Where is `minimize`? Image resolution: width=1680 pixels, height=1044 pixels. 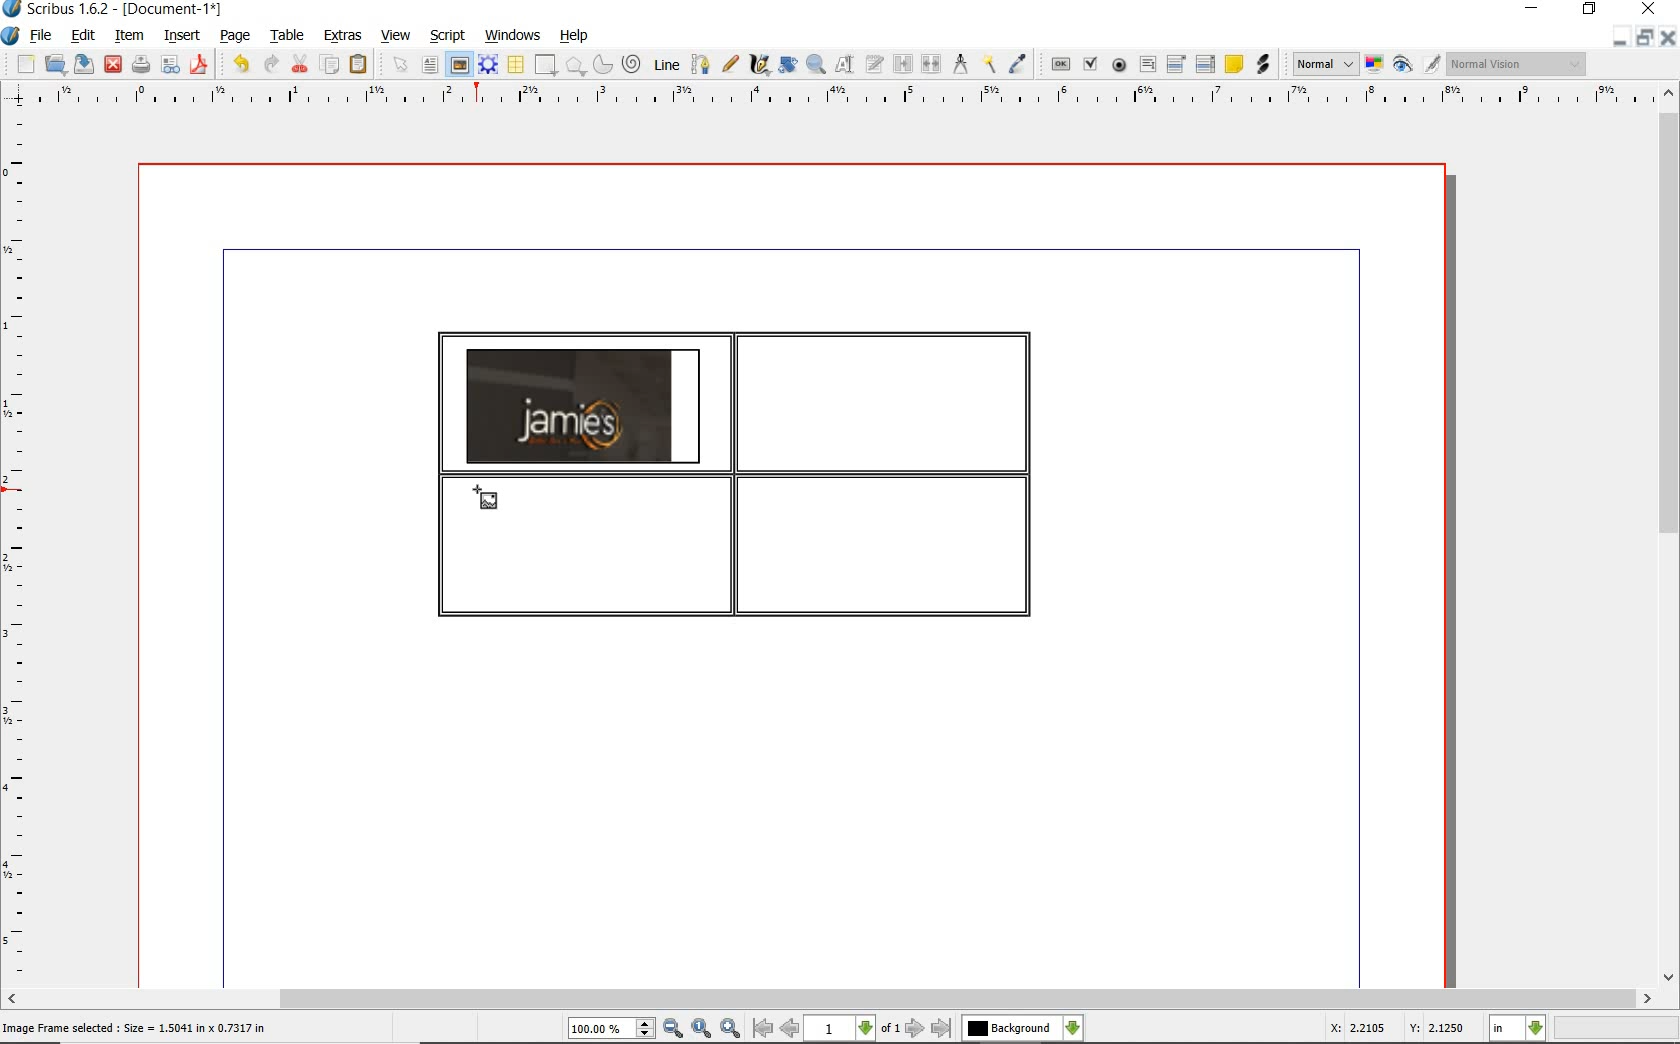
minimize is located at coordinates (1618, 38).